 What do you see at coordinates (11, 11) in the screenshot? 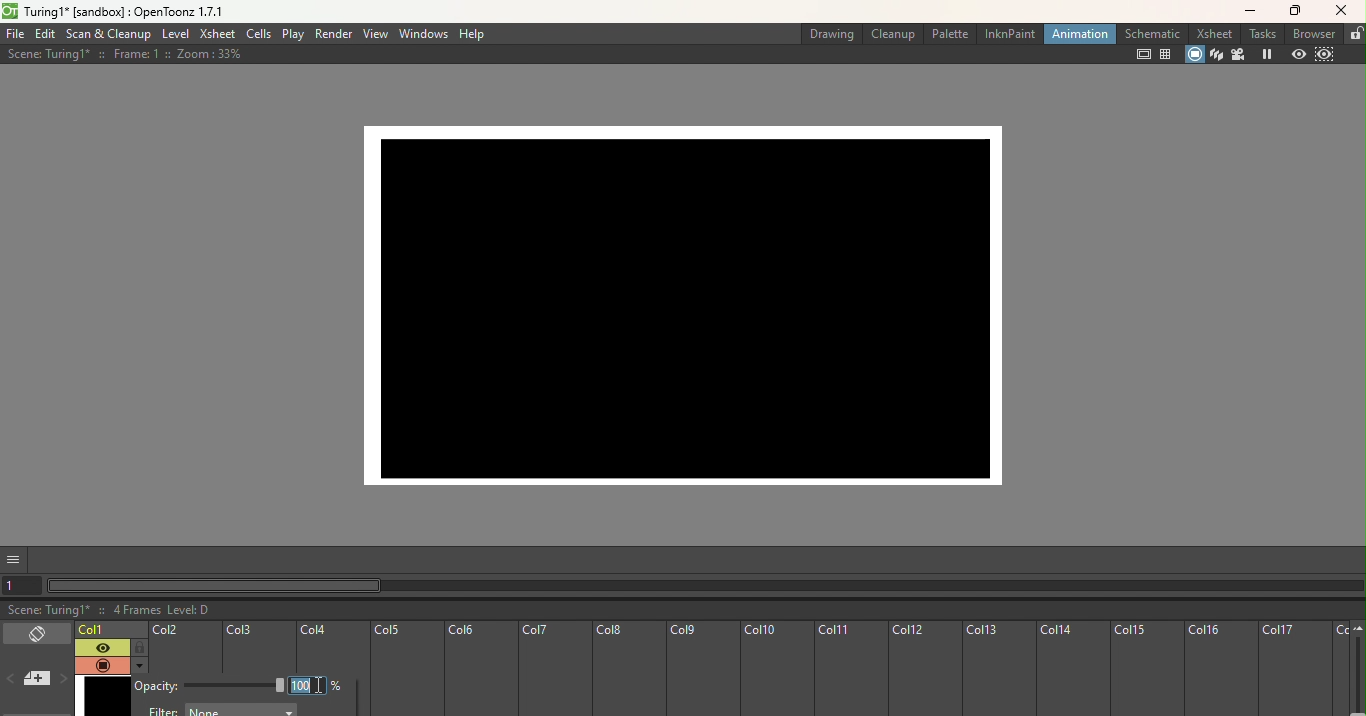
I see `opentoonz logo` at bounding box center [11, 11].